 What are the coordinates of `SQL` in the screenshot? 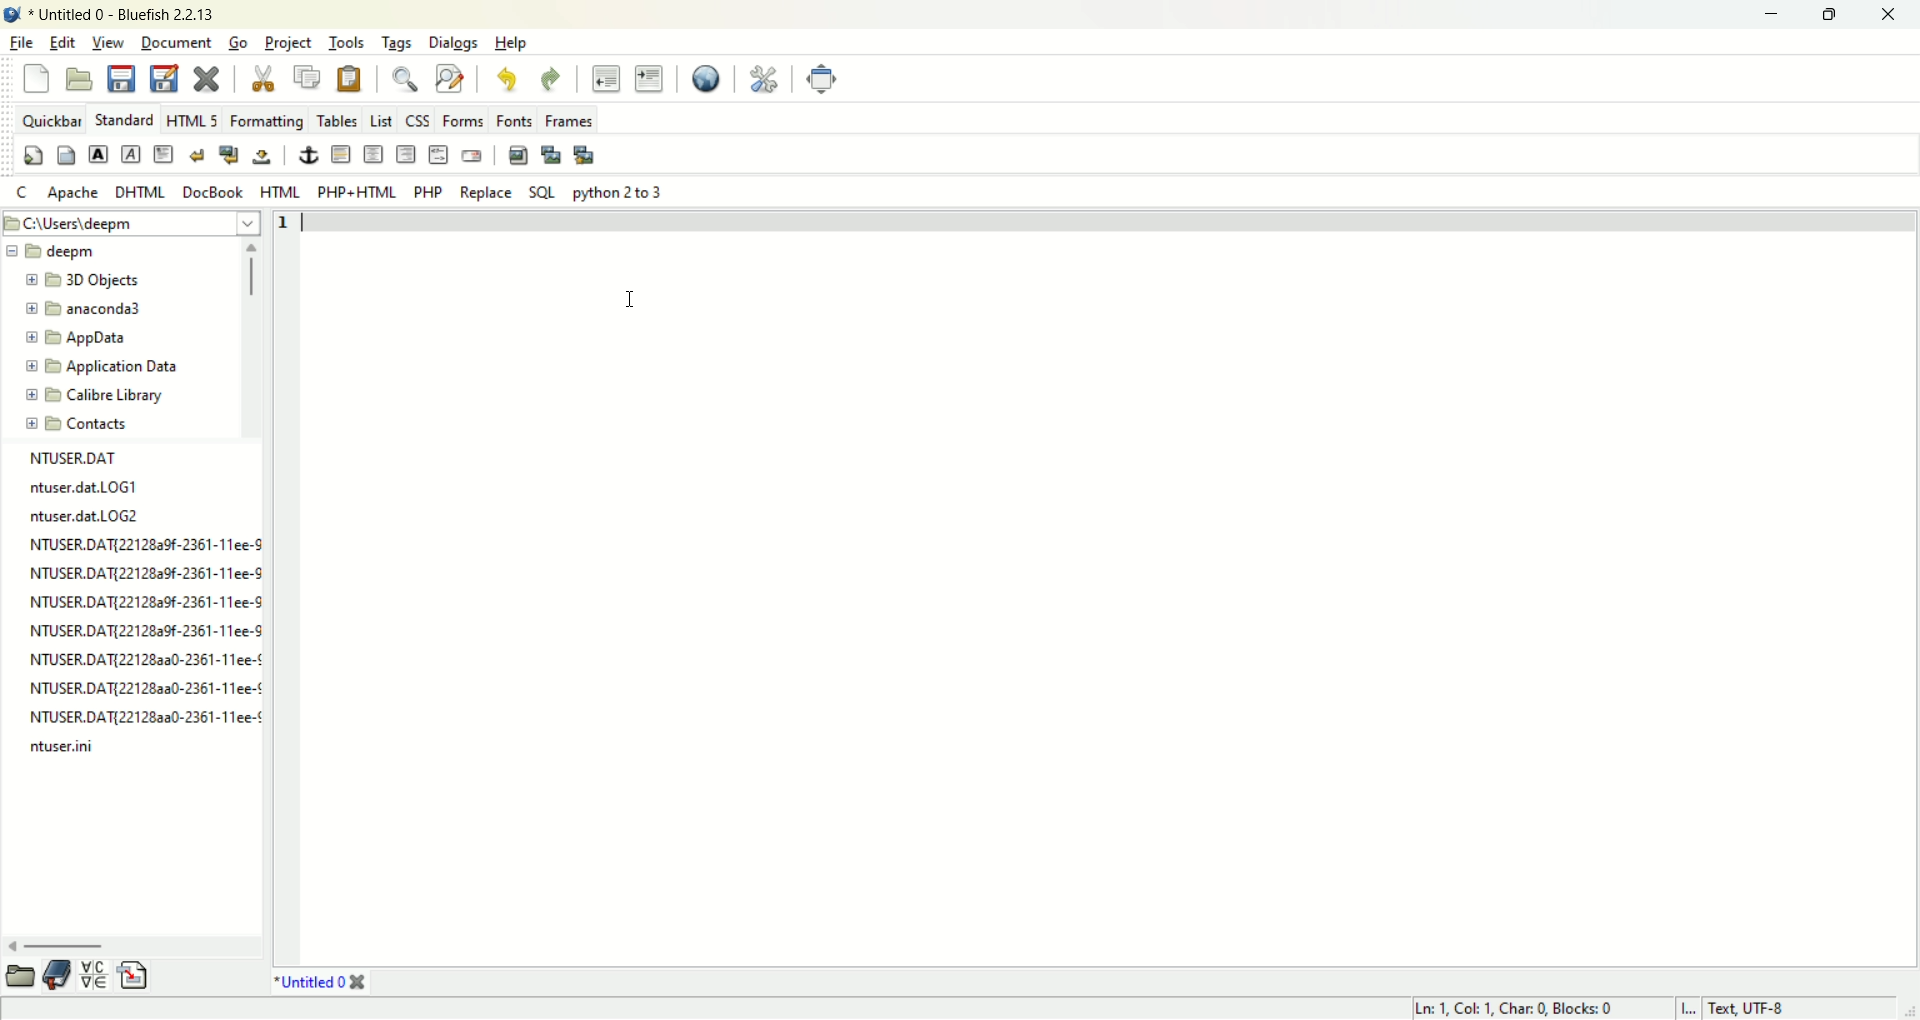 It's located at (542, 194).